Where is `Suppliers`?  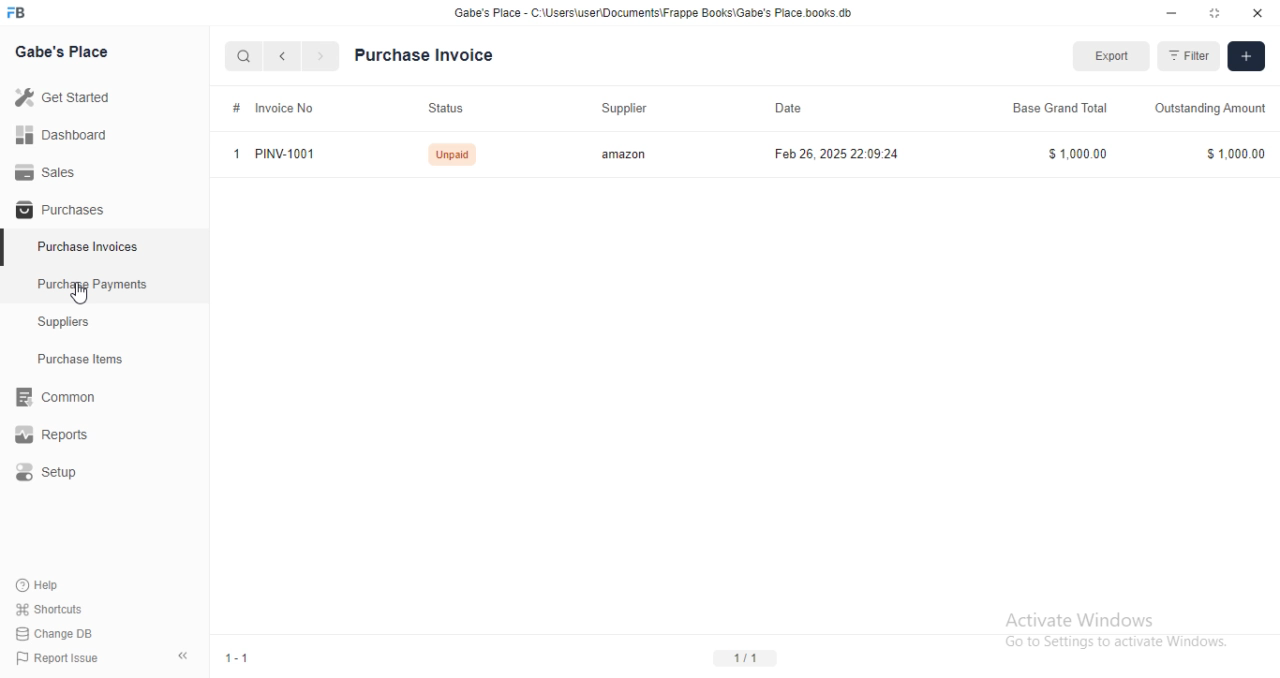 Suppliers is located at coordinates (70, 324).